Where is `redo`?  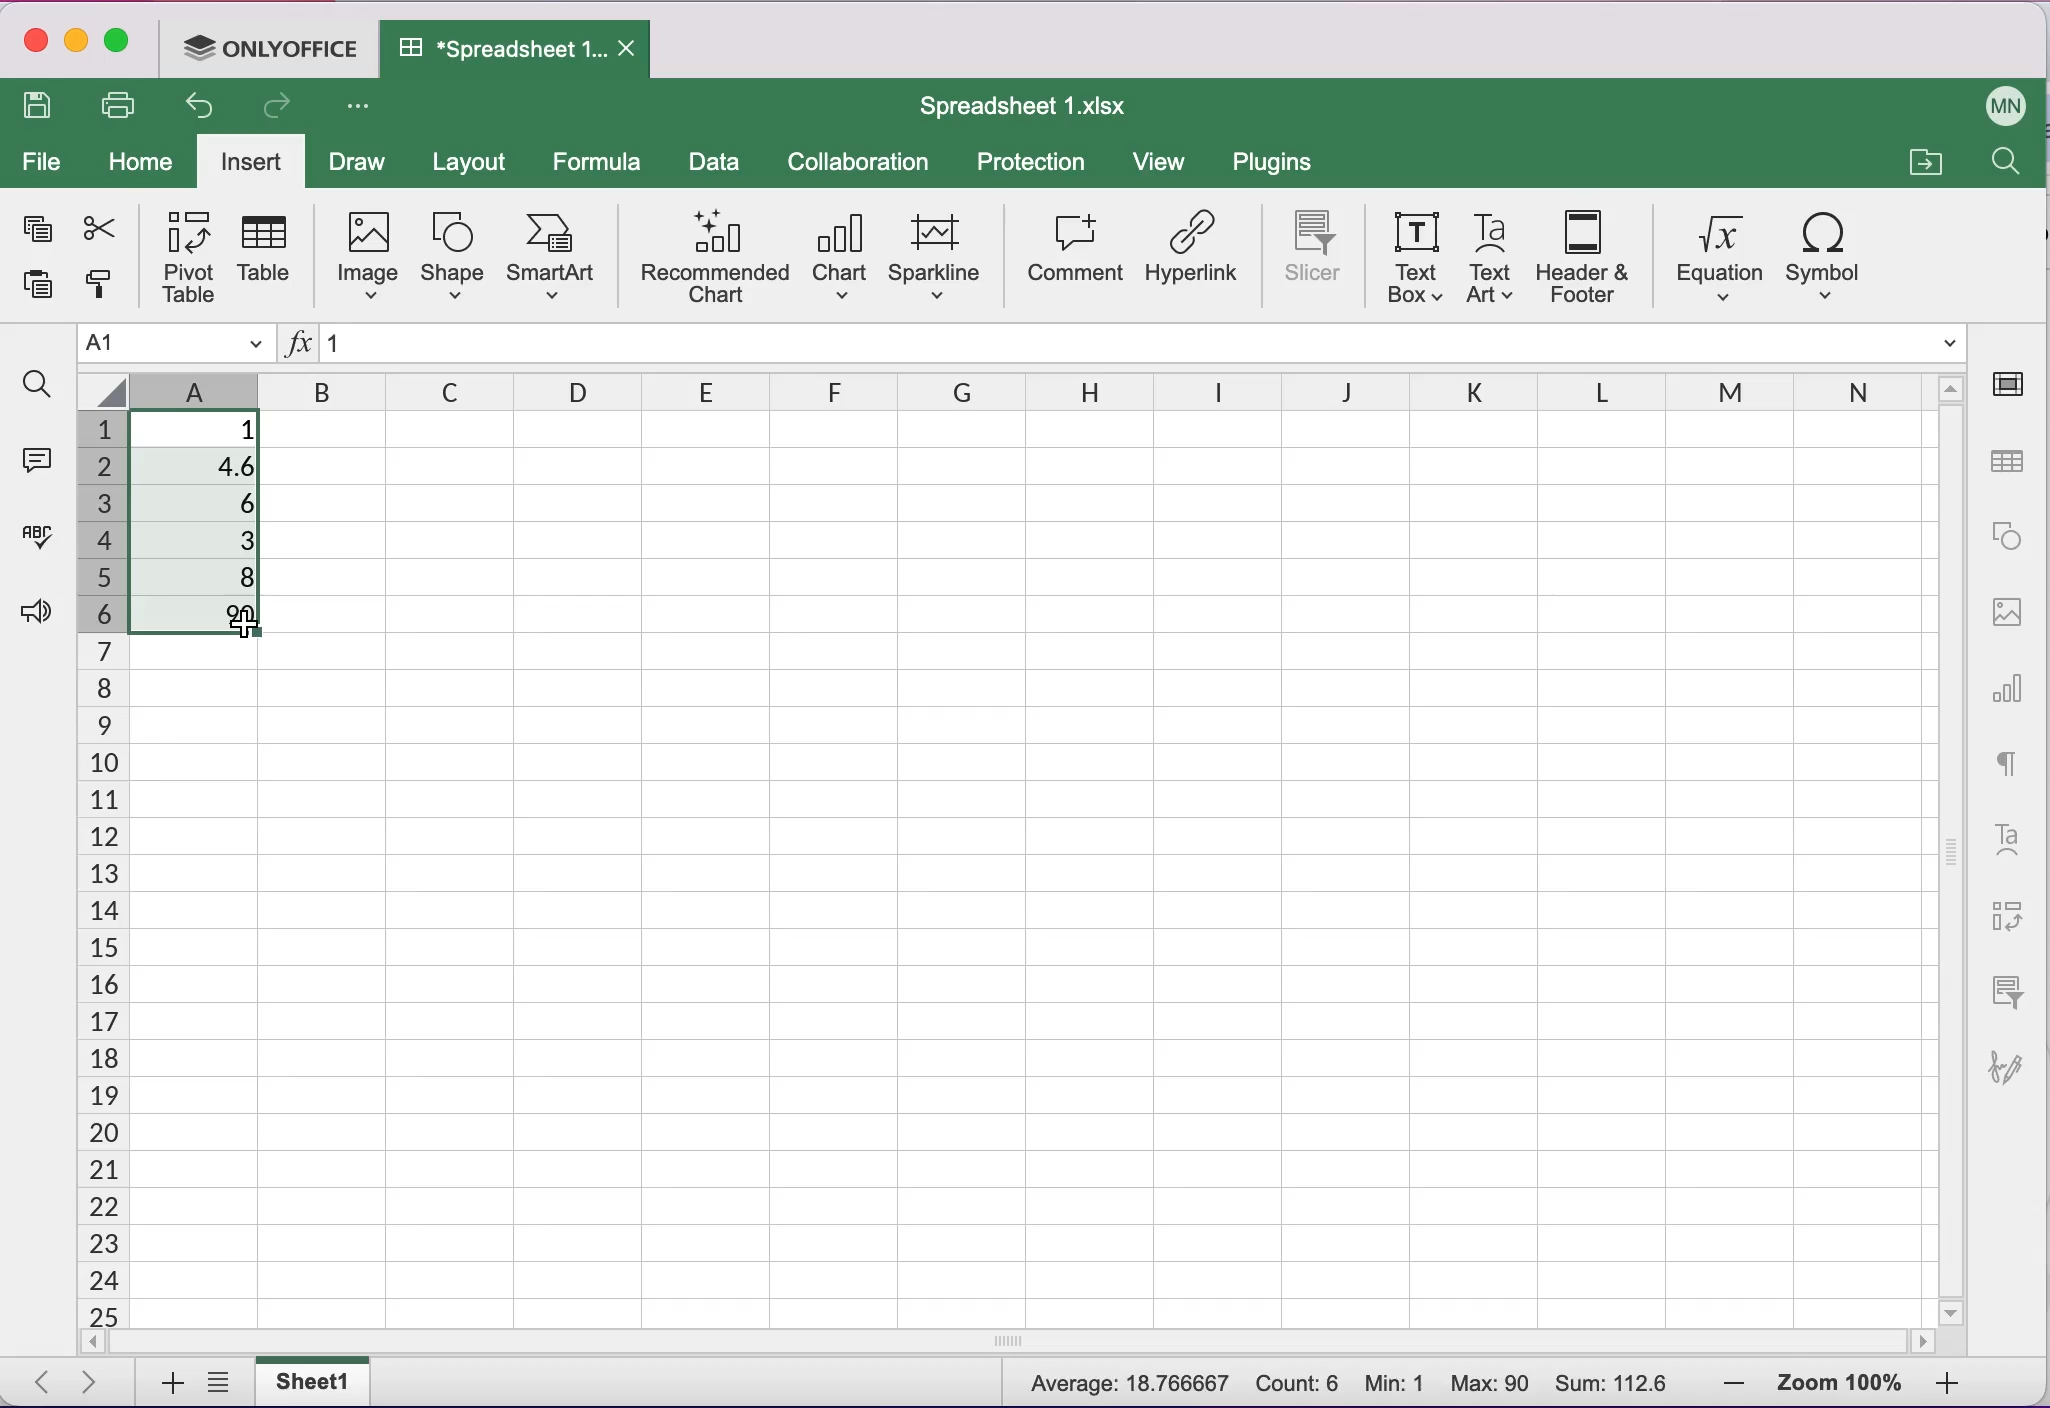
redo is located at coordinates (282, 108).